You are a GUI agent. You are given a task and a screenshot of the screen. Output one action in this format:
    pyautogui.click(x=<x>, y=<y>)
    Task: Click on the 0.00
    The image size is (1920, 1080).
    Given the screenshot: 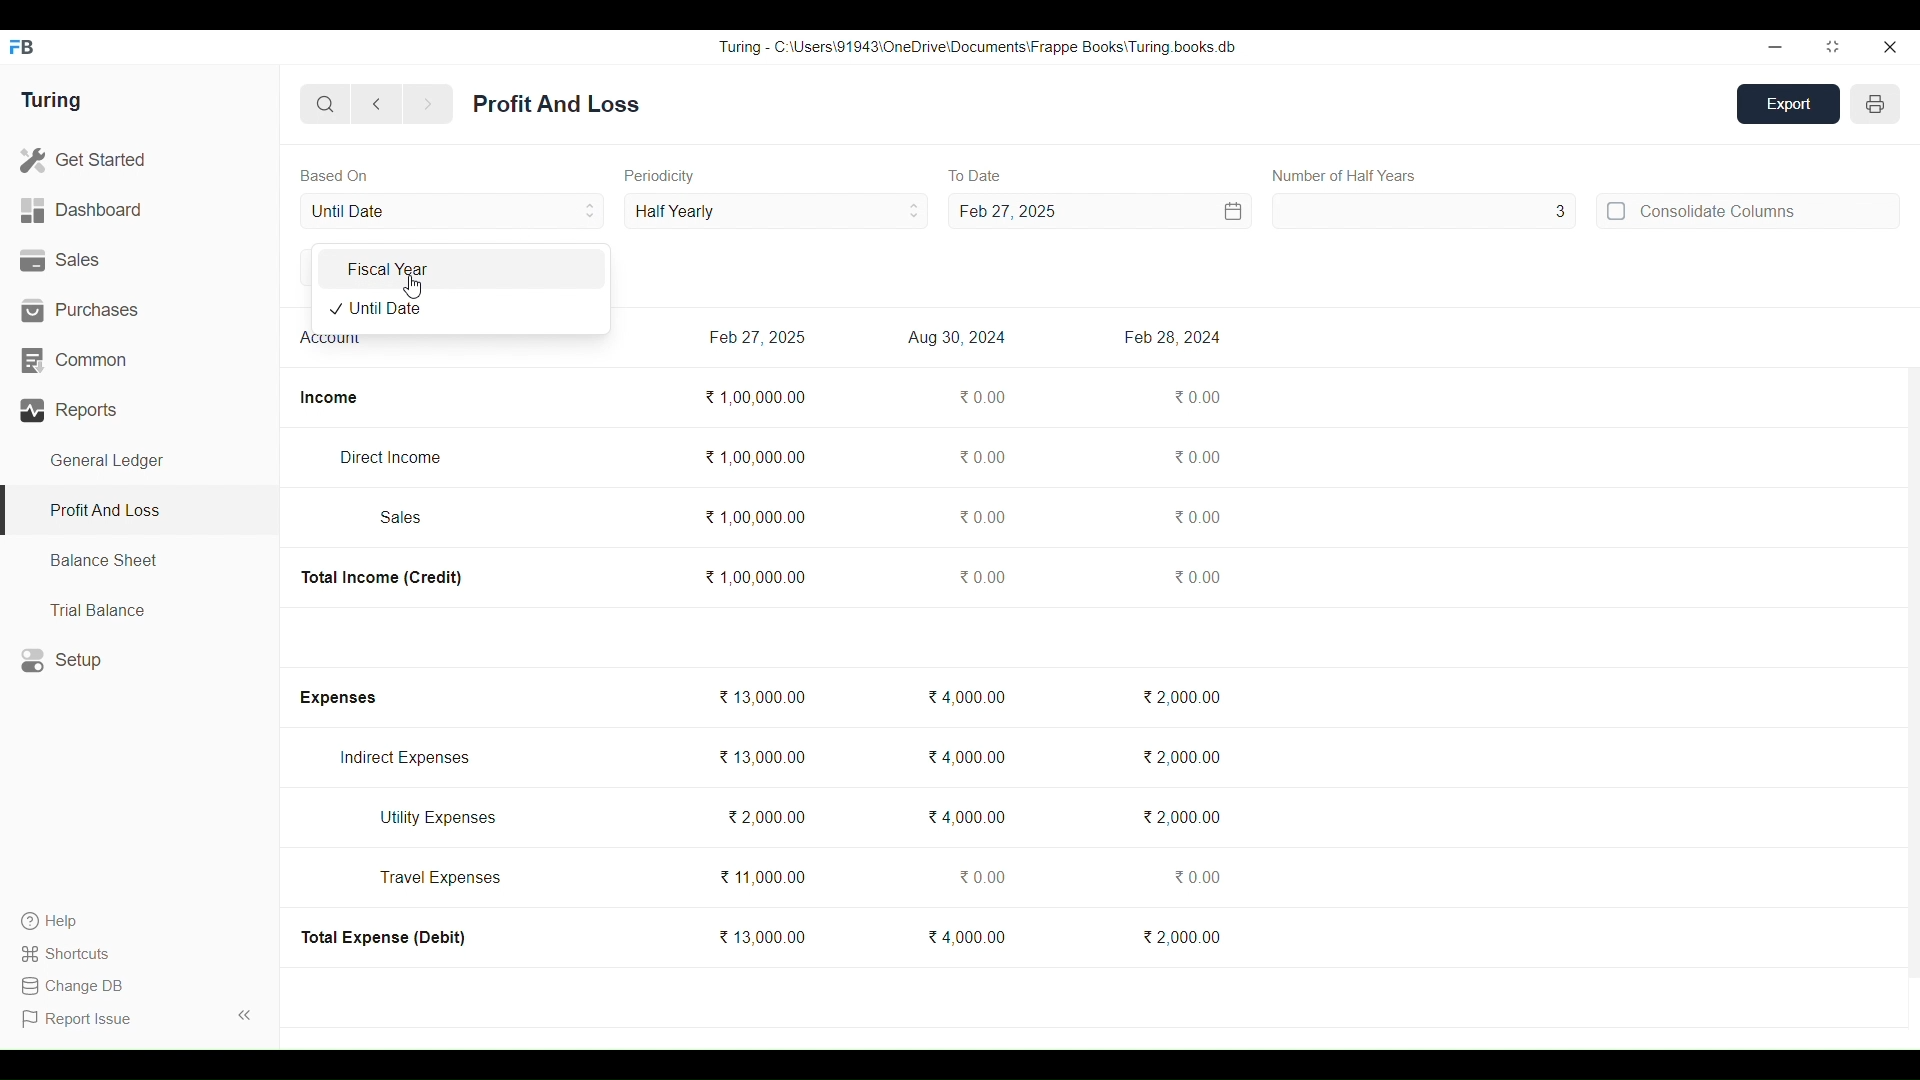 What is the action you would take?
    pyautogui.click(x=979, y=456)
    